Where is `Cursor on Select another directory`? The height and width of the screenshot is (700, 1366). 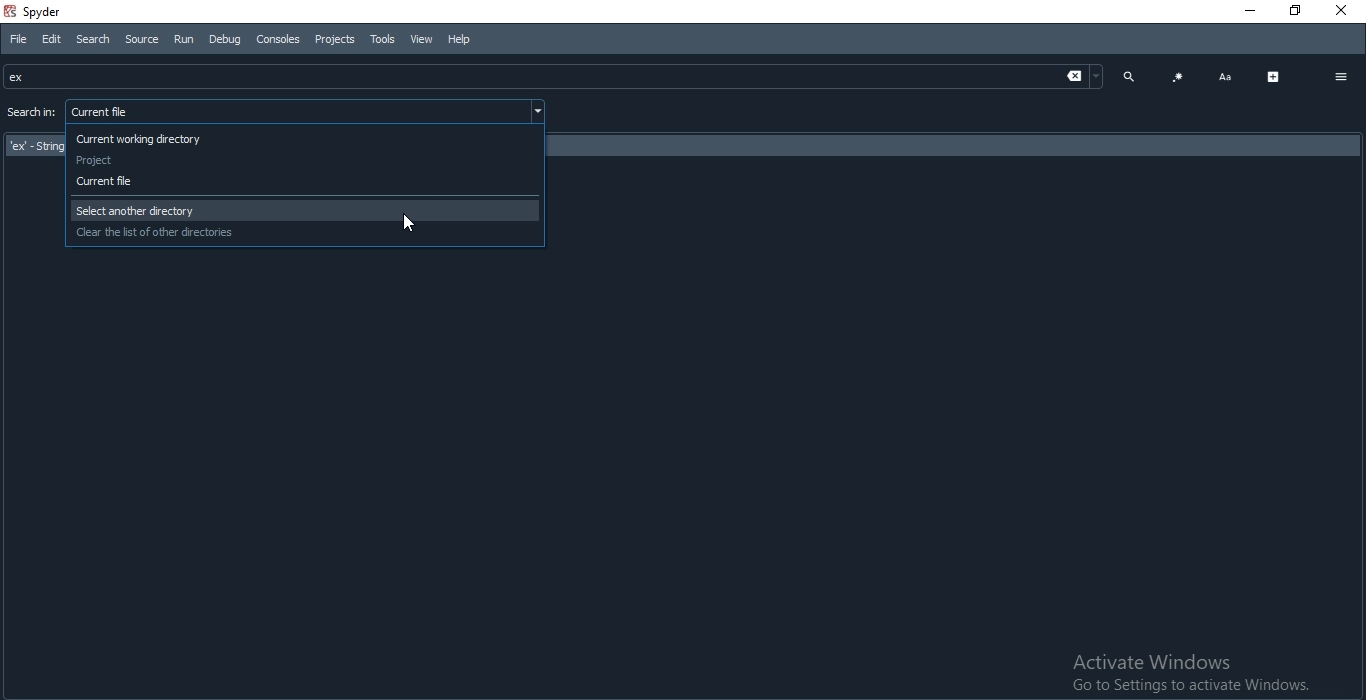 Cursor on Select another directory is located at coordinates (414, 223).